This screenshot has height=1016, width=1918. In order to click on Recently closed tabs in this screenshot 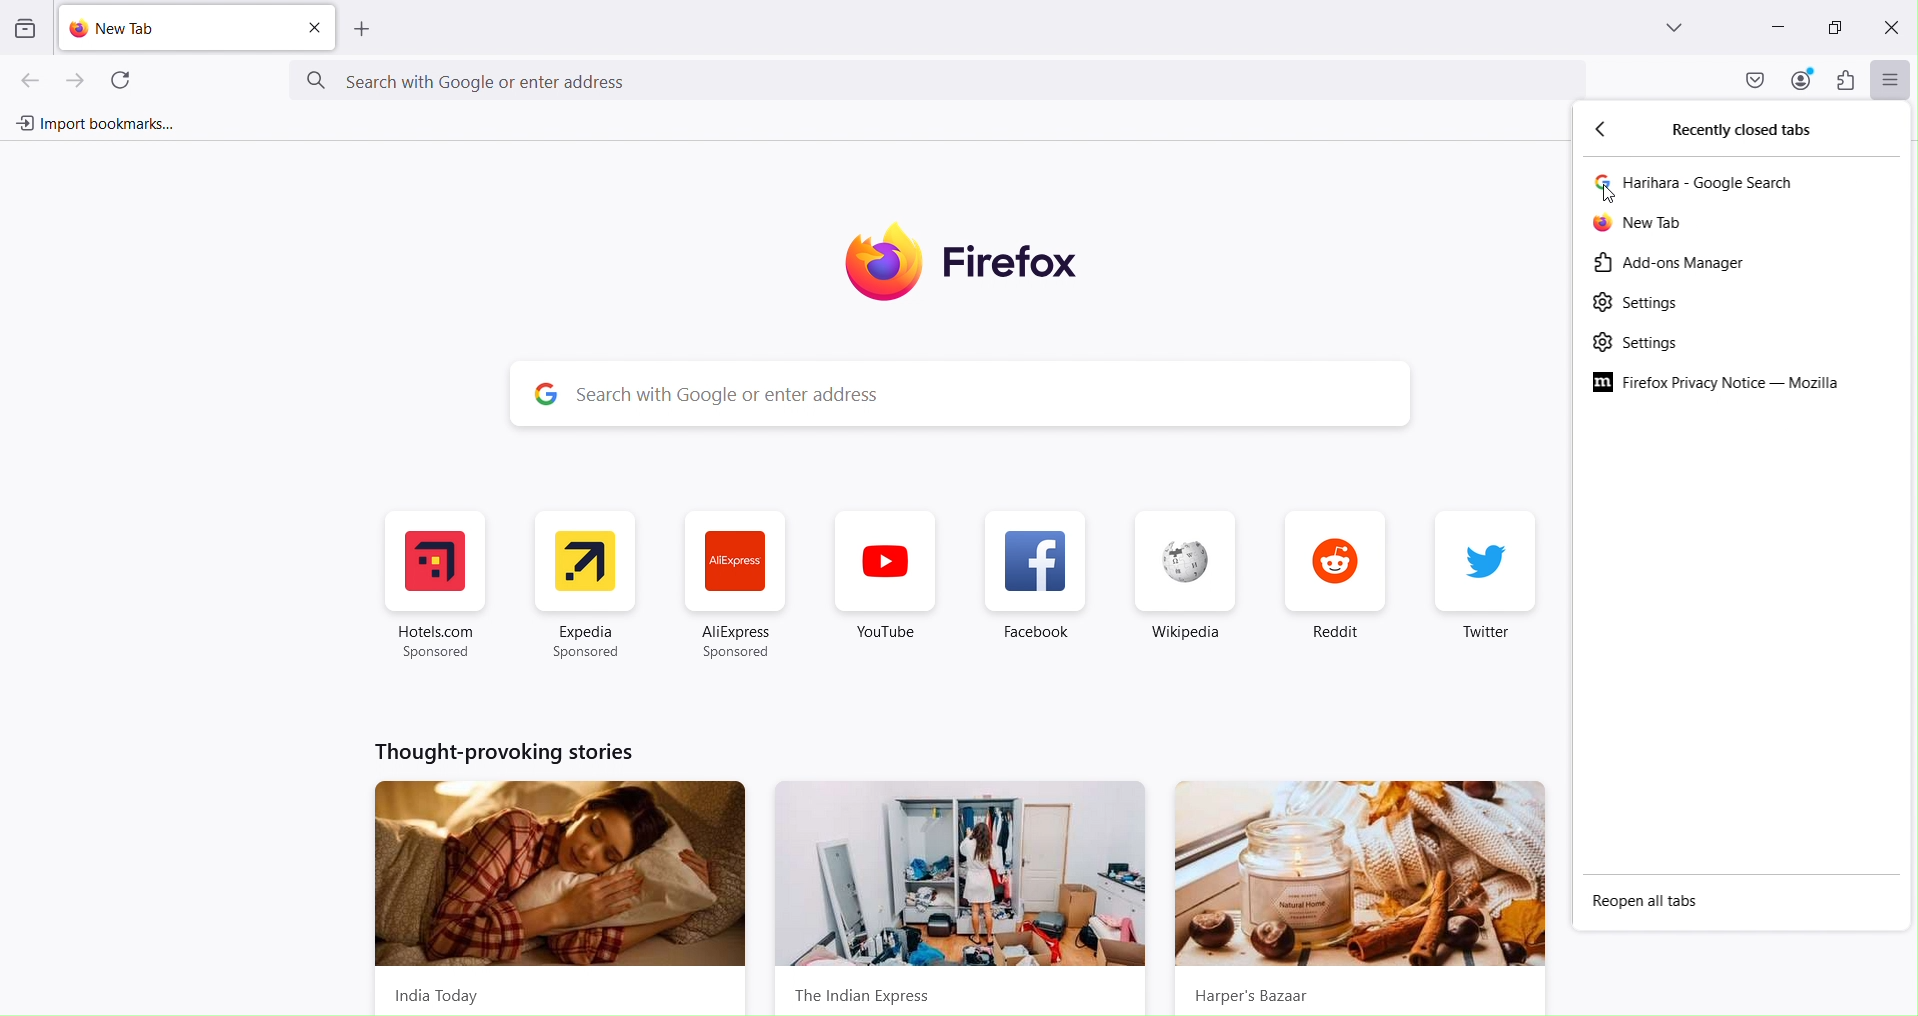, I will do `click(1755, 131)`.